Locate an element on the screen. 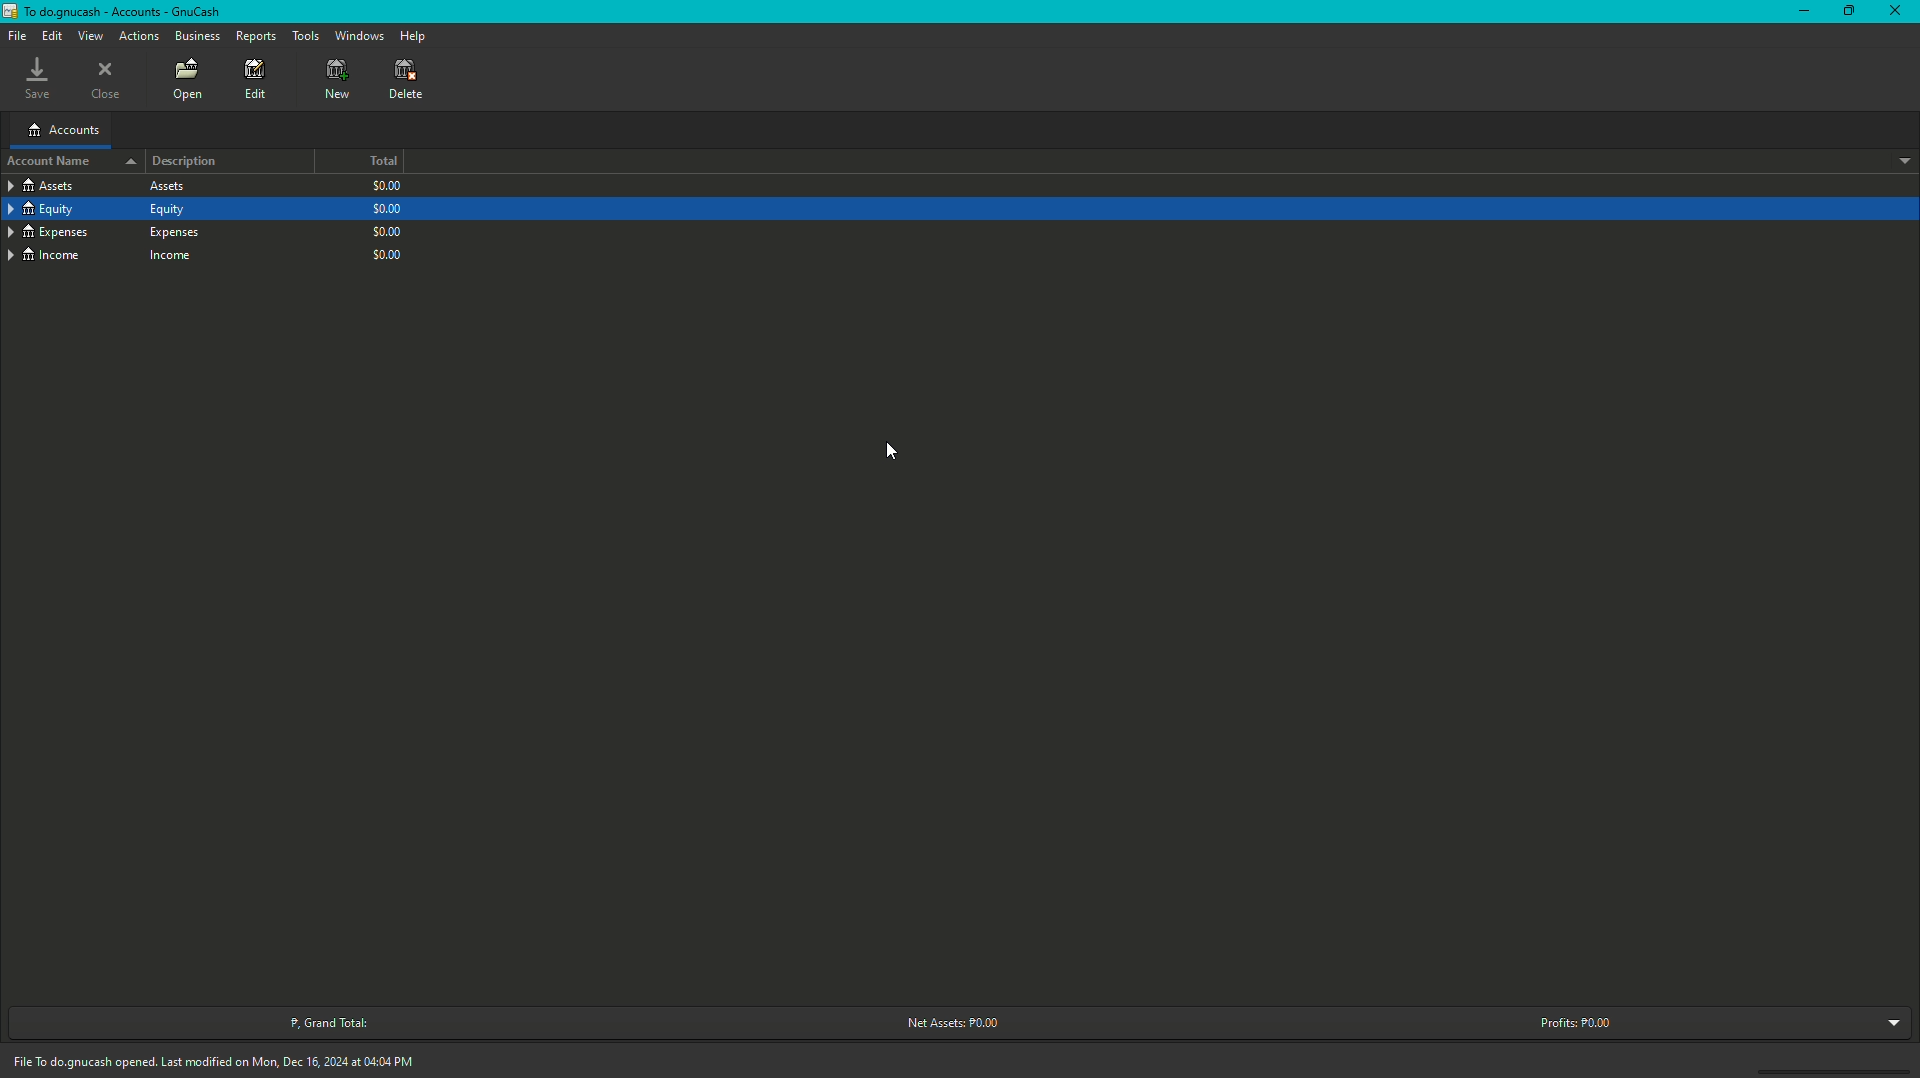 This screenshot has width=1920, height=1078. Business is located at coordinates (200, 35).